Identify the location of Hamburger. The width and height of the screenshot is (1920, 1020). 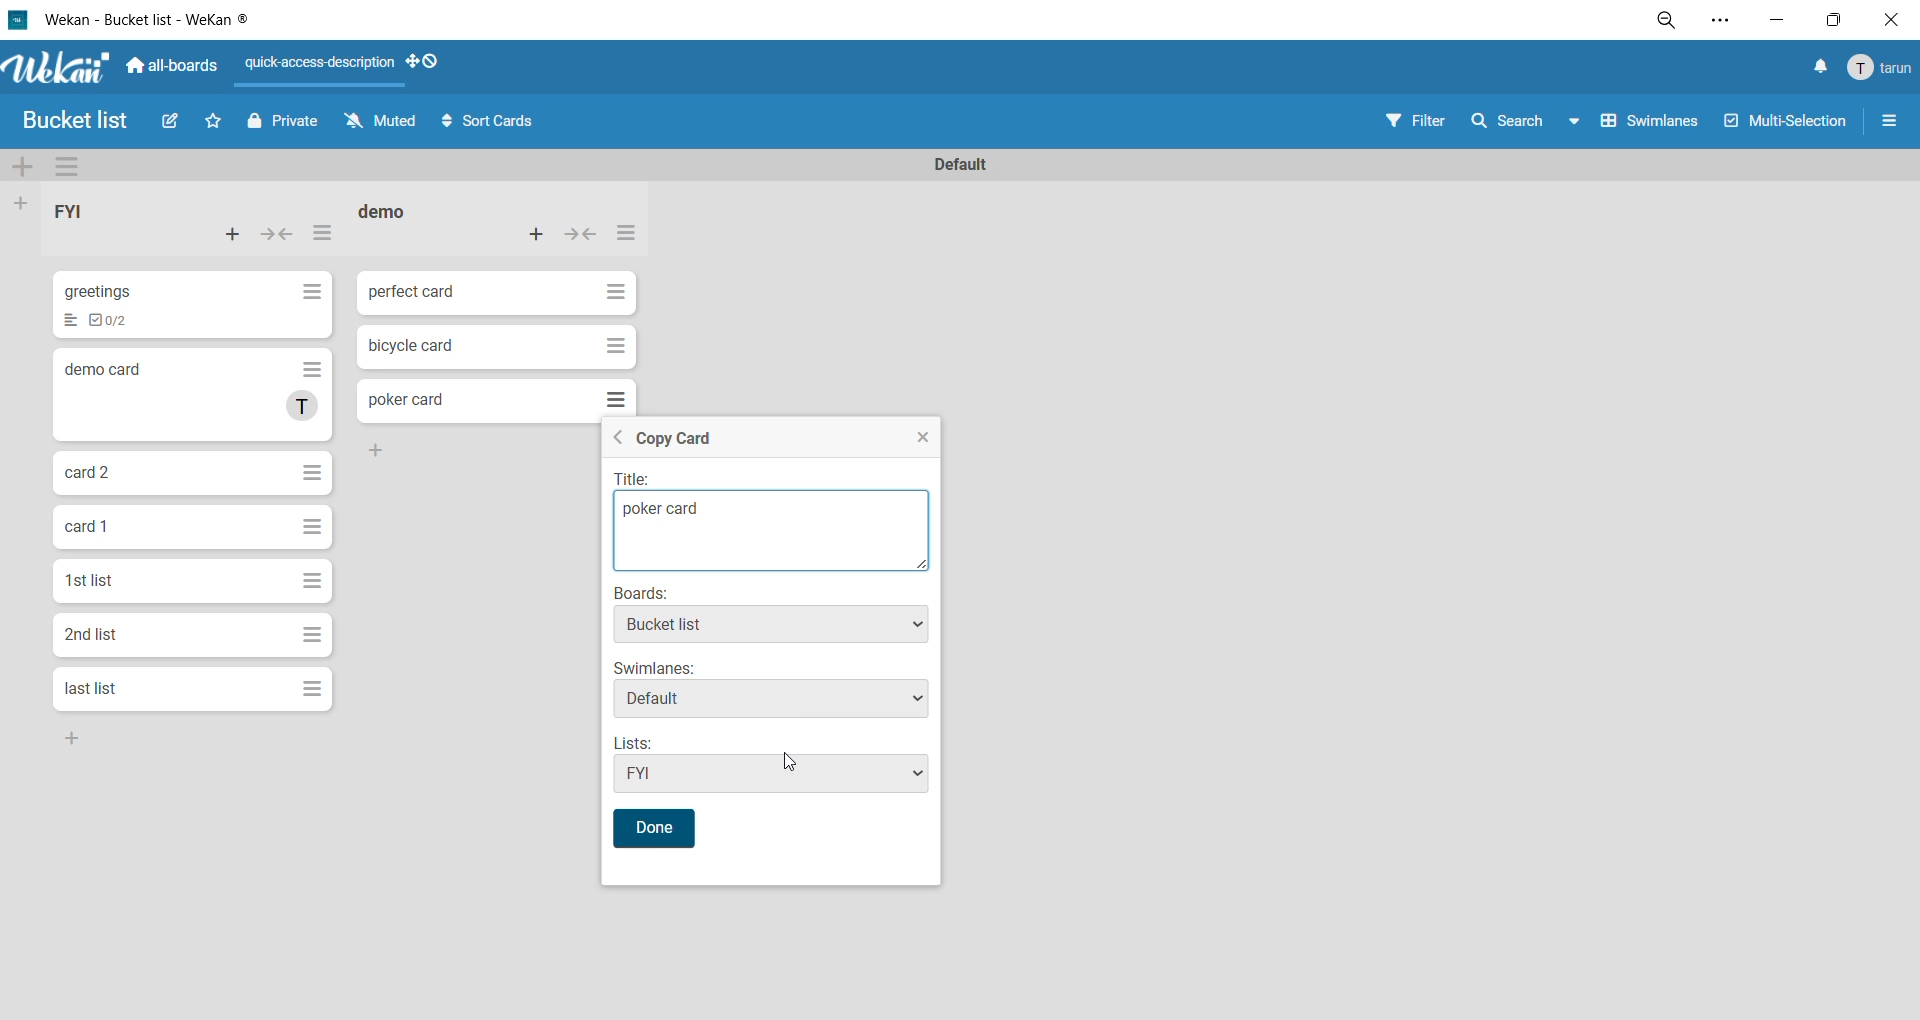
(313, 579).